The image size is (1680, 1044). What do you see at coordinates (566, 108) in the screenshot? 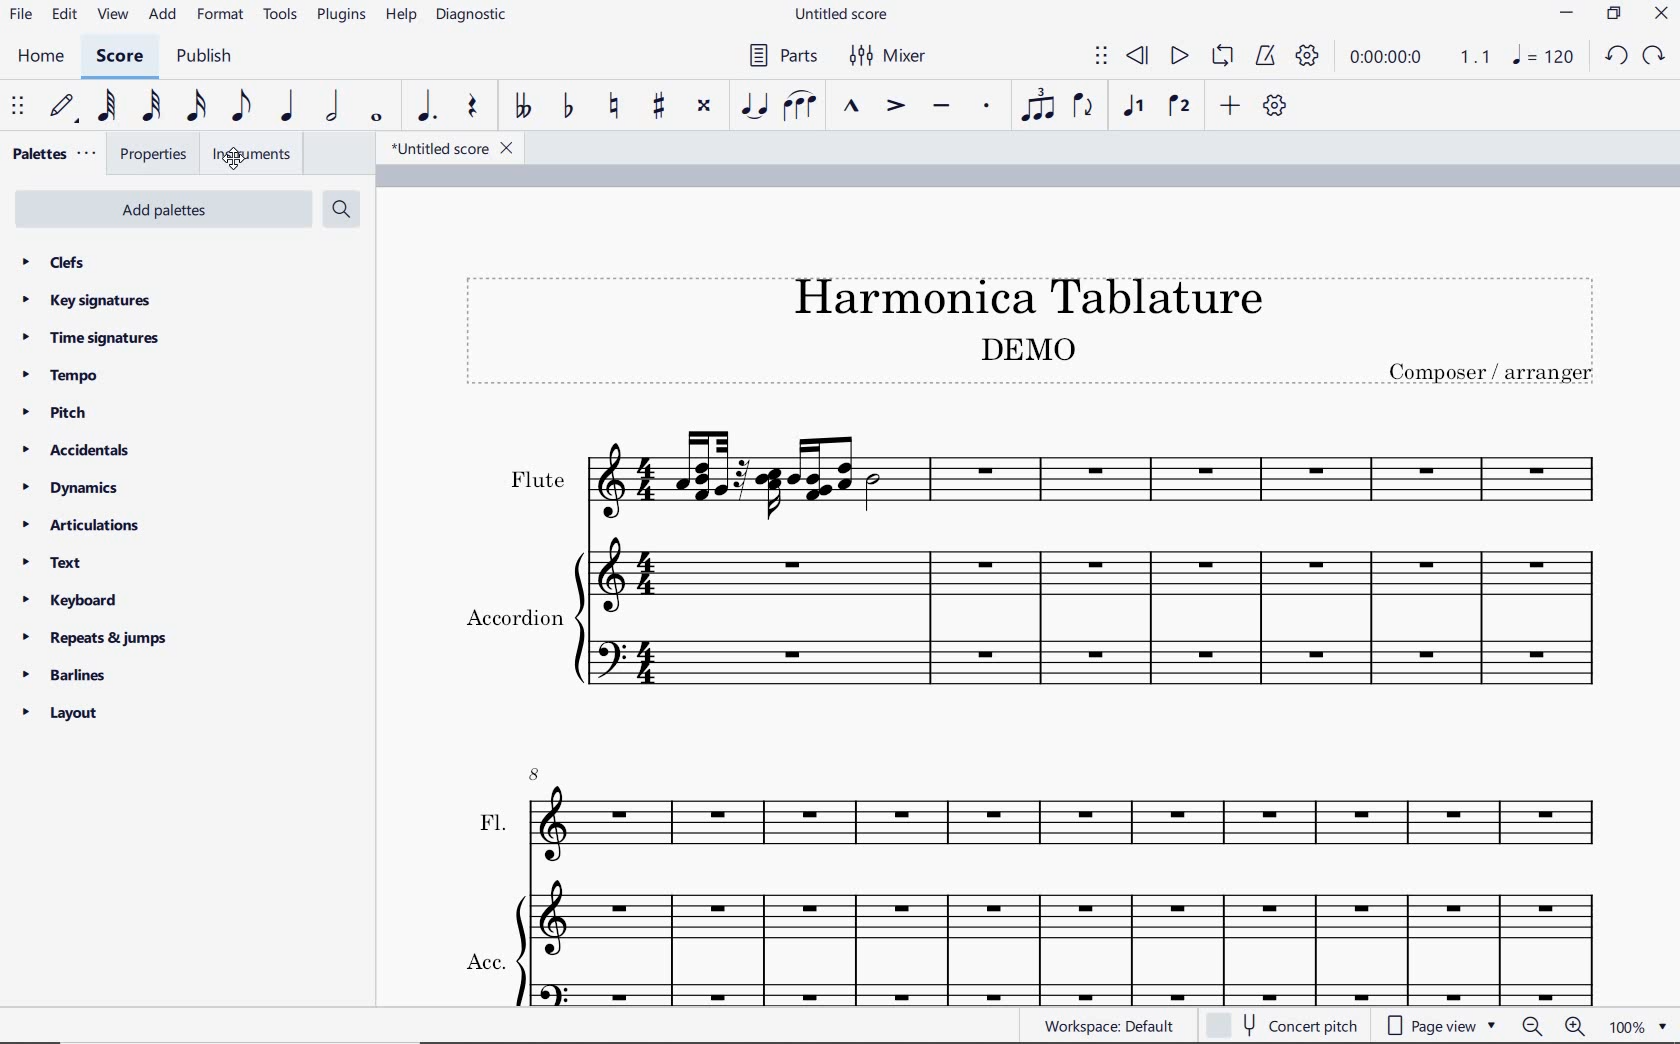
I see `toggle flat` at bounding box center [566, 108].